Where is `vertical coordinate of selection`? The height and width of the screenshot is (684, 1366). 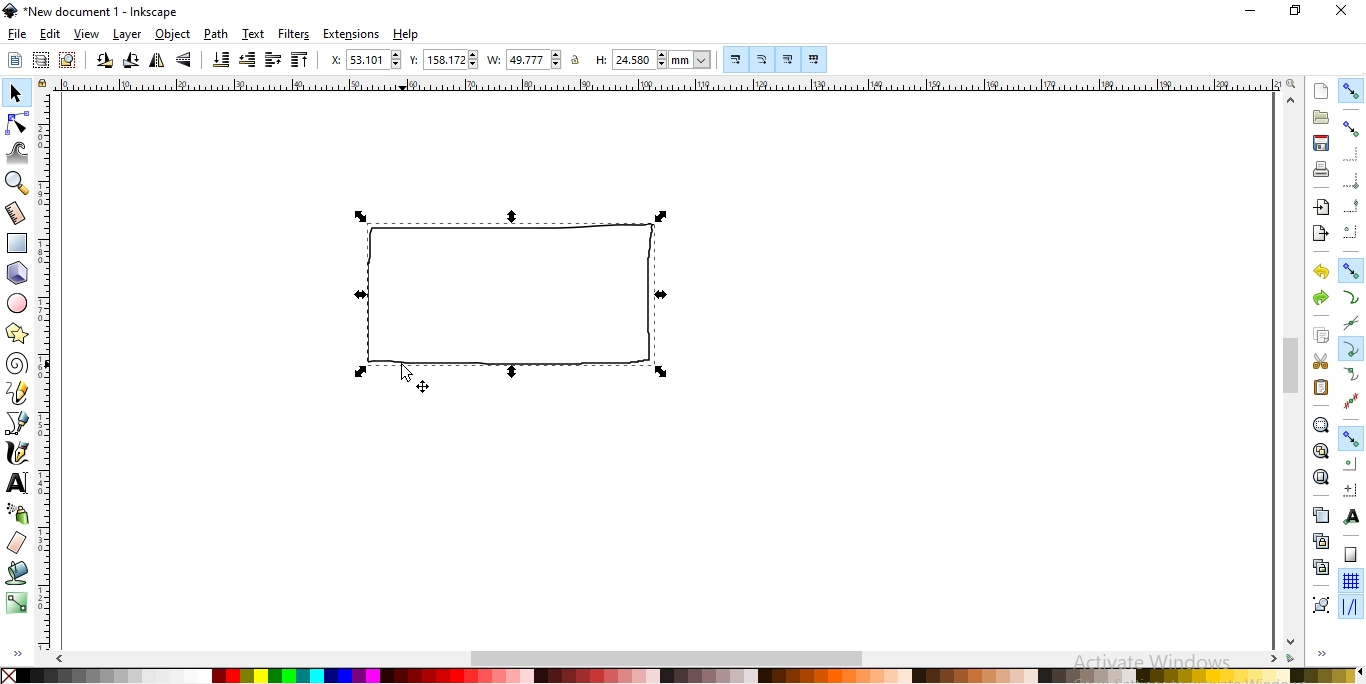 vertical coordinate of selection is located at coordinates (443, 58).